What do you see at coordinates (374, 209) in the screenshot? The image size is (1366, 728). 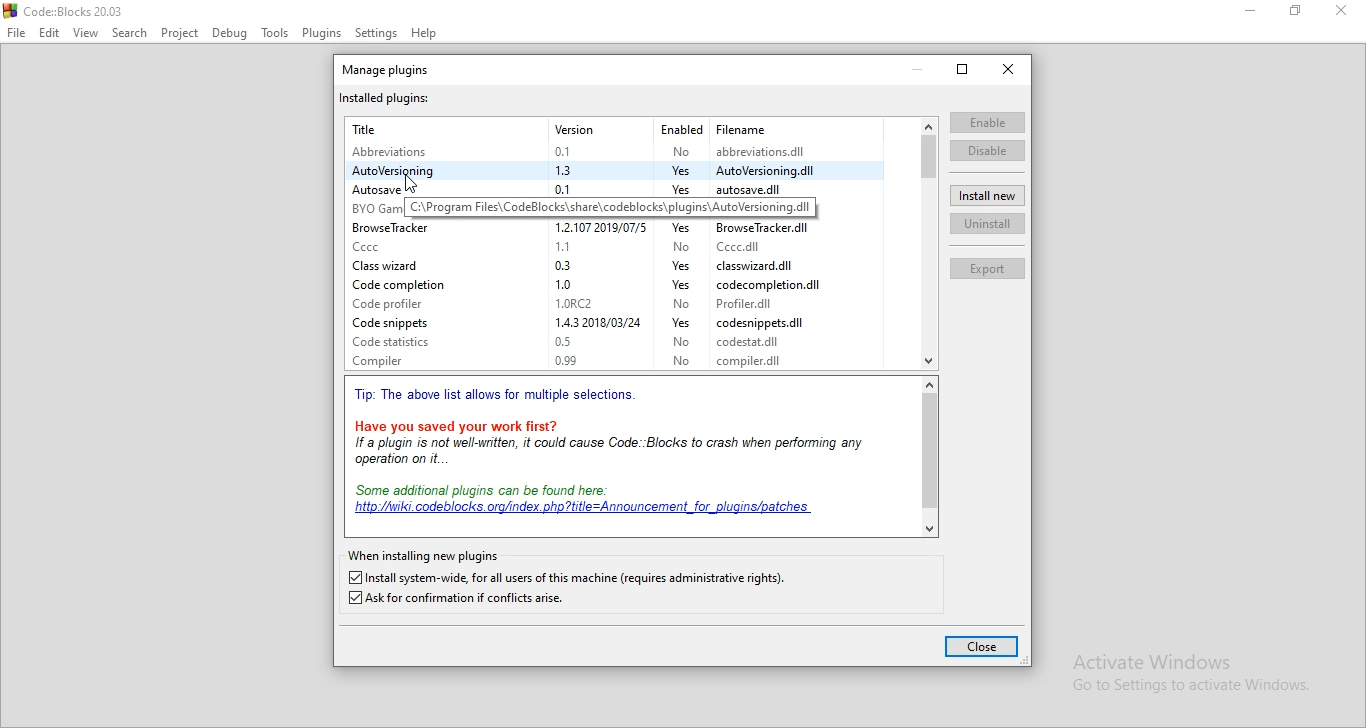 I see `BYO Garr` at bounding box center [374, 209].